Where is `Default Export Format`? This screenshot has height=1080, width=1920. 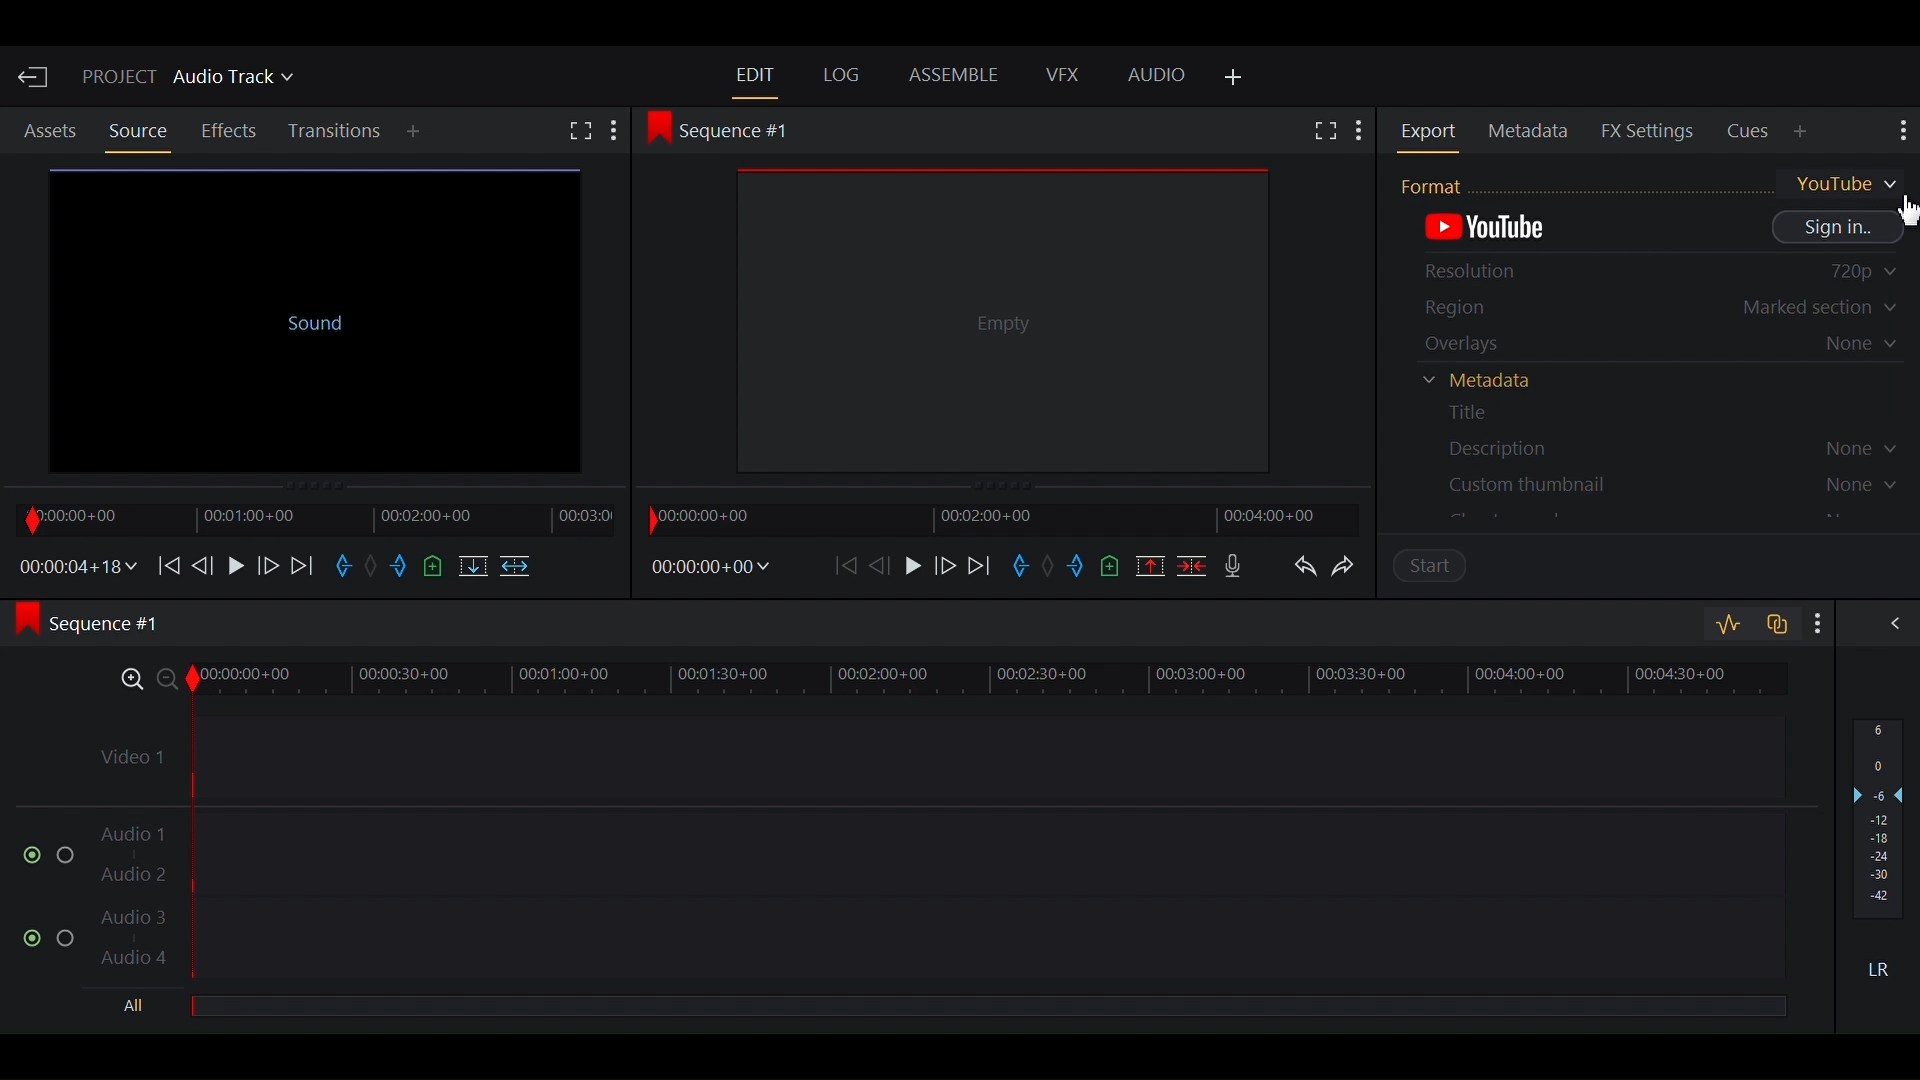
Default Export Format is located at coordinates (1493, 230).